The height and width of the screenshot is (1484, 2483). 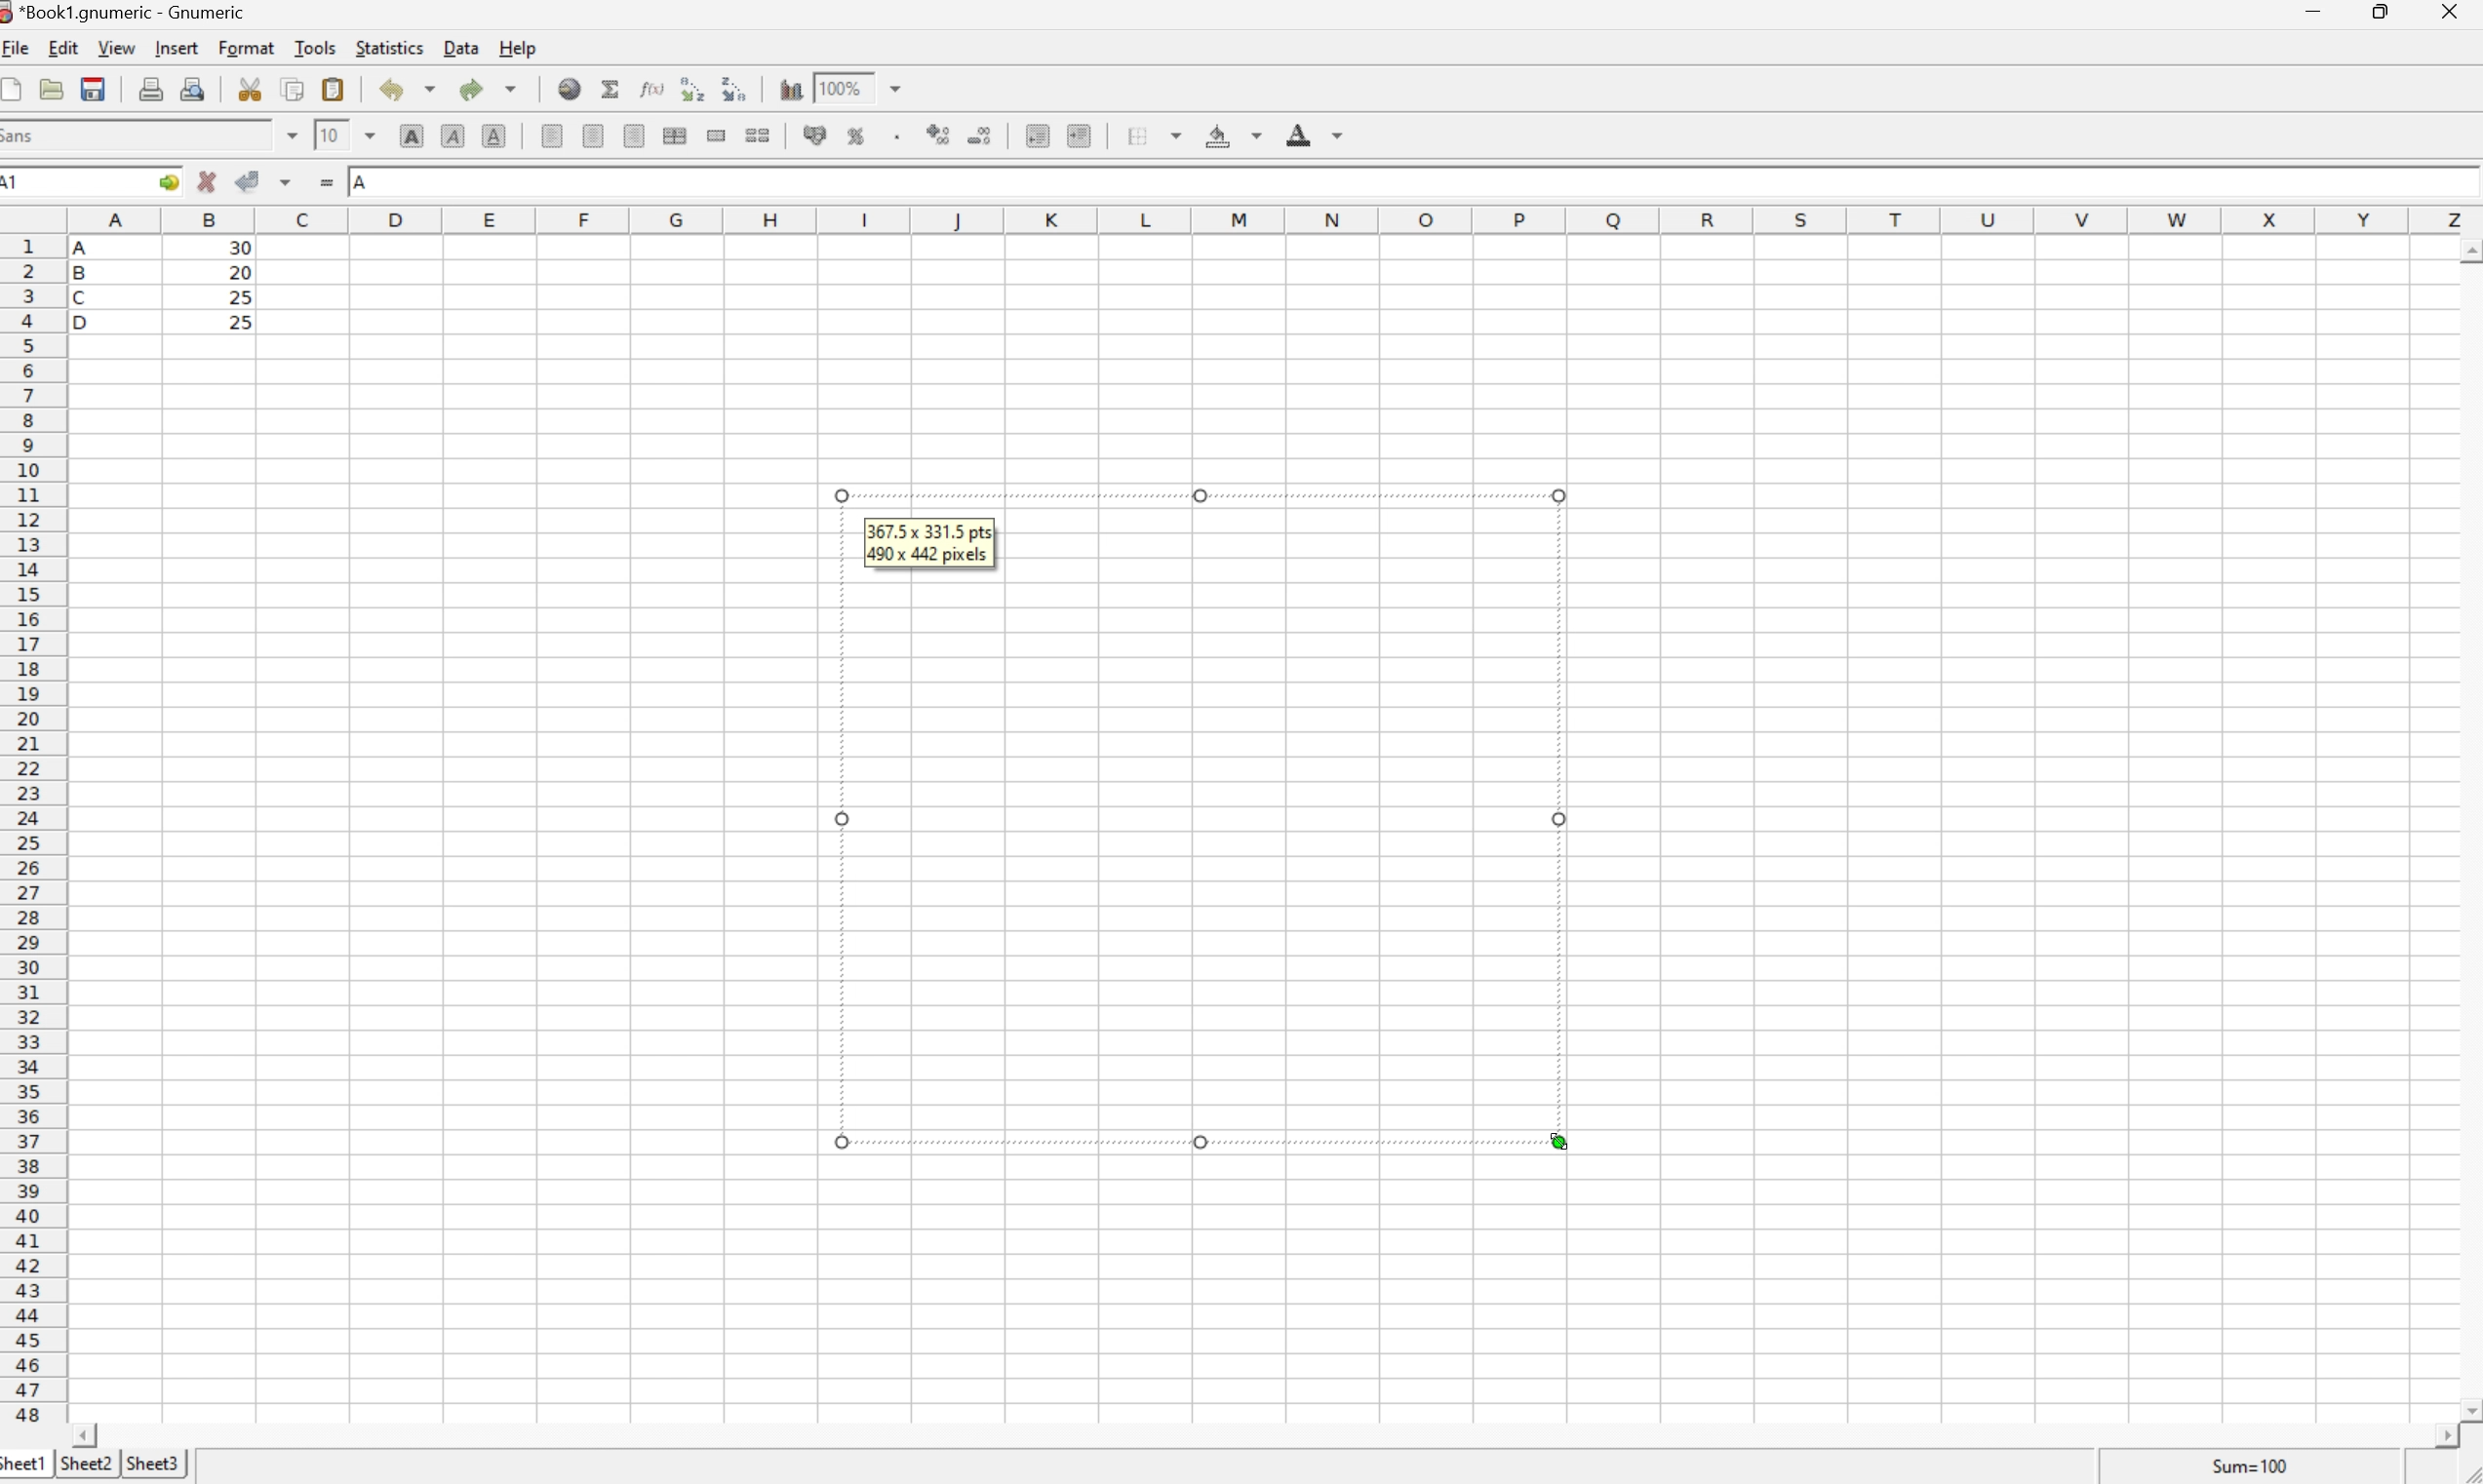 What do you see at coordinates (939, 138) in the screenshot?
I see `Increase number of decimals displayed` at bounding box center [939, 138].